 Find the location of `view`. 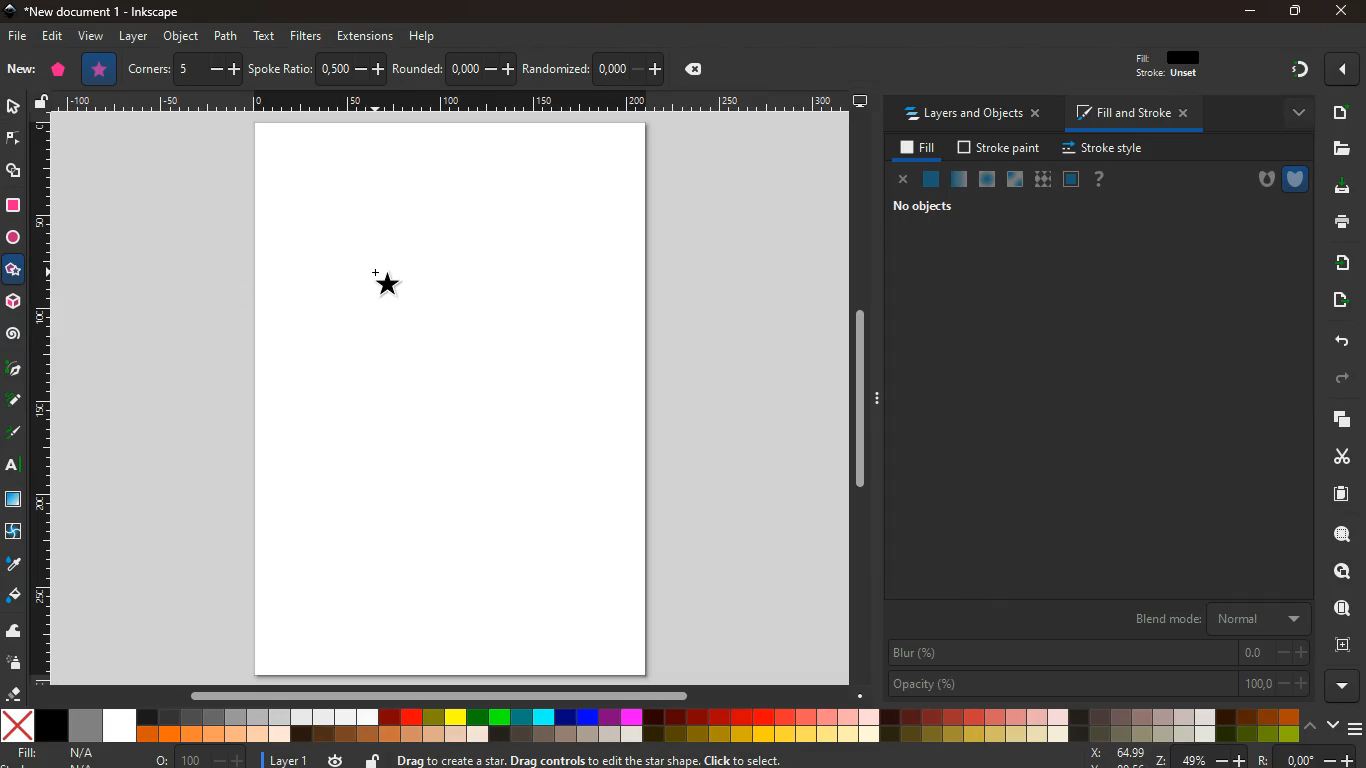

view is located at coordinates (93, 36).